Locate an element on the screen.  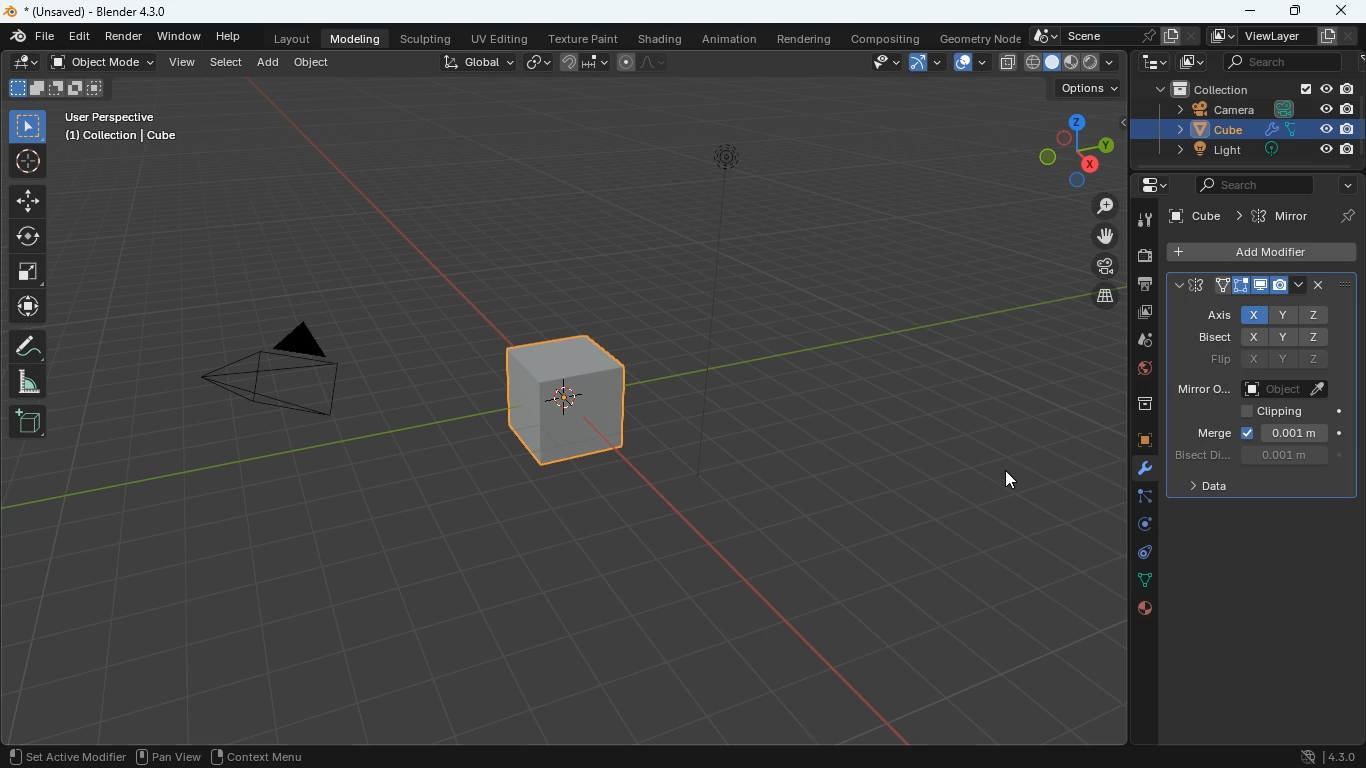
minimize is located at coordinates (1251, 12).